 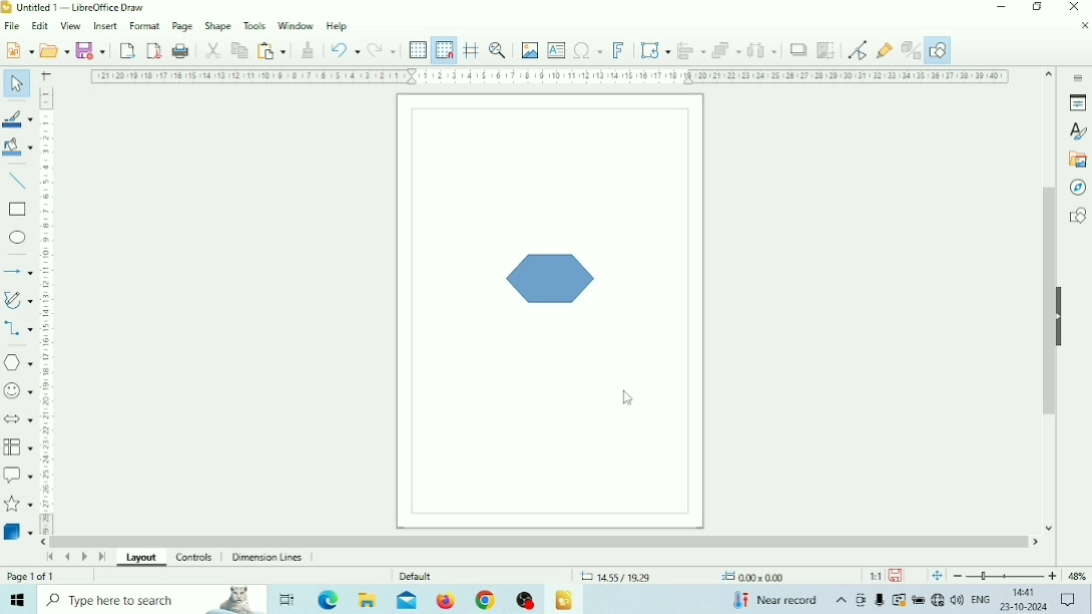 What do you see at coordinates (17, 271) in the screenshot?
I see `Lines and Arrows` at bounding box center [17, 271].